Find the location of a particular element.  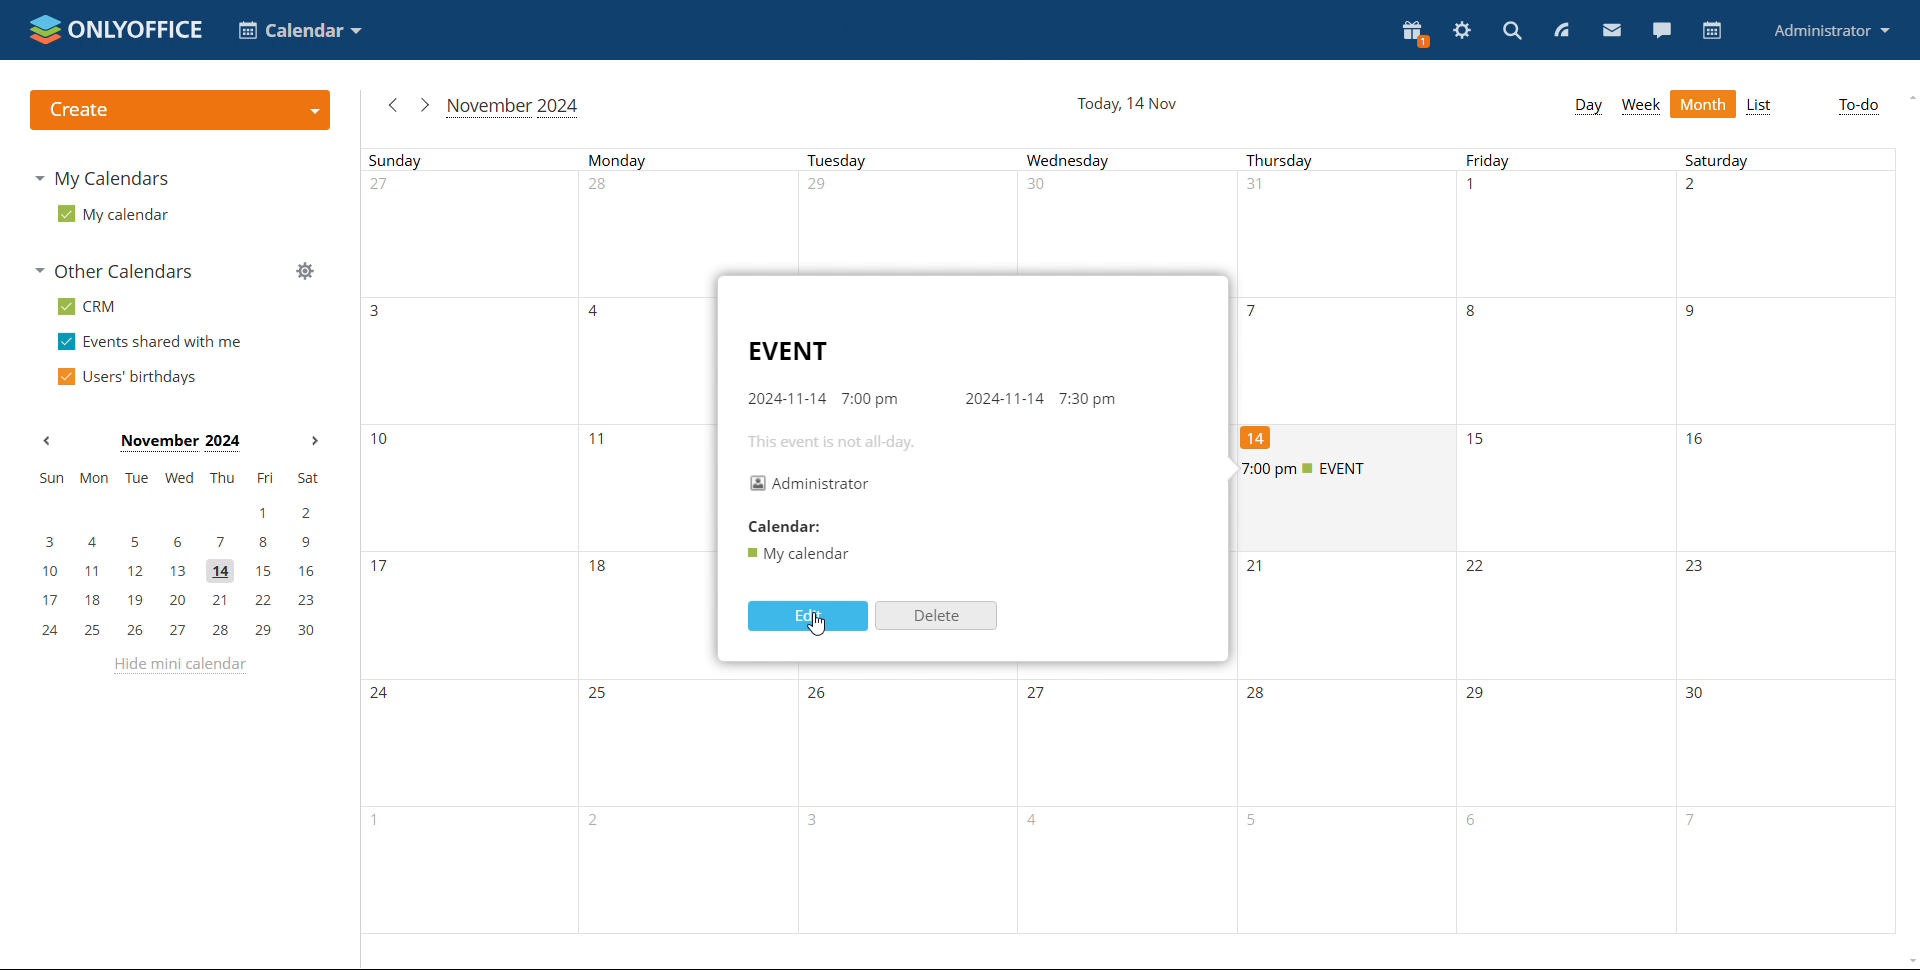

previous month is located at coordinates (392, 104).